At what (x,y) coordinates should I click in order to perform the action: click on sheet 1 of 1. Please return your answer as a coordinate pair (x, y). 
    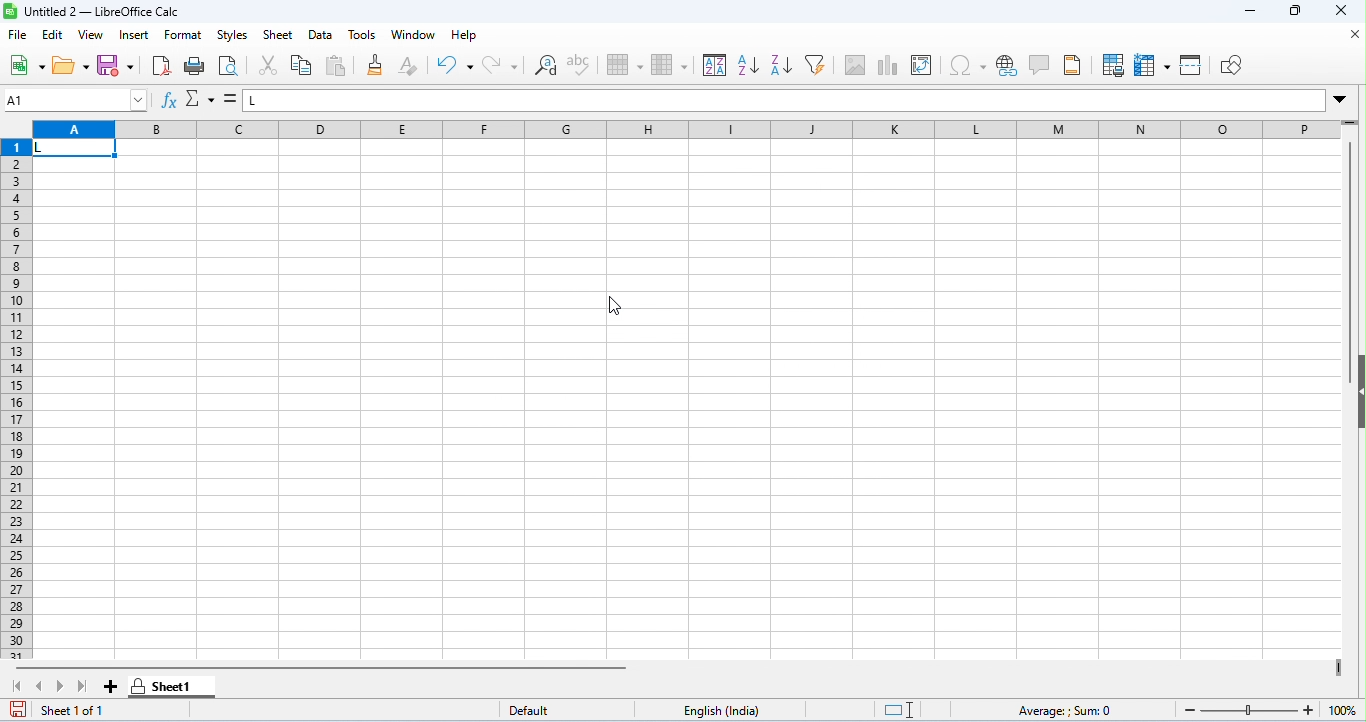
    Looking at the image, I should click on (78, 711).